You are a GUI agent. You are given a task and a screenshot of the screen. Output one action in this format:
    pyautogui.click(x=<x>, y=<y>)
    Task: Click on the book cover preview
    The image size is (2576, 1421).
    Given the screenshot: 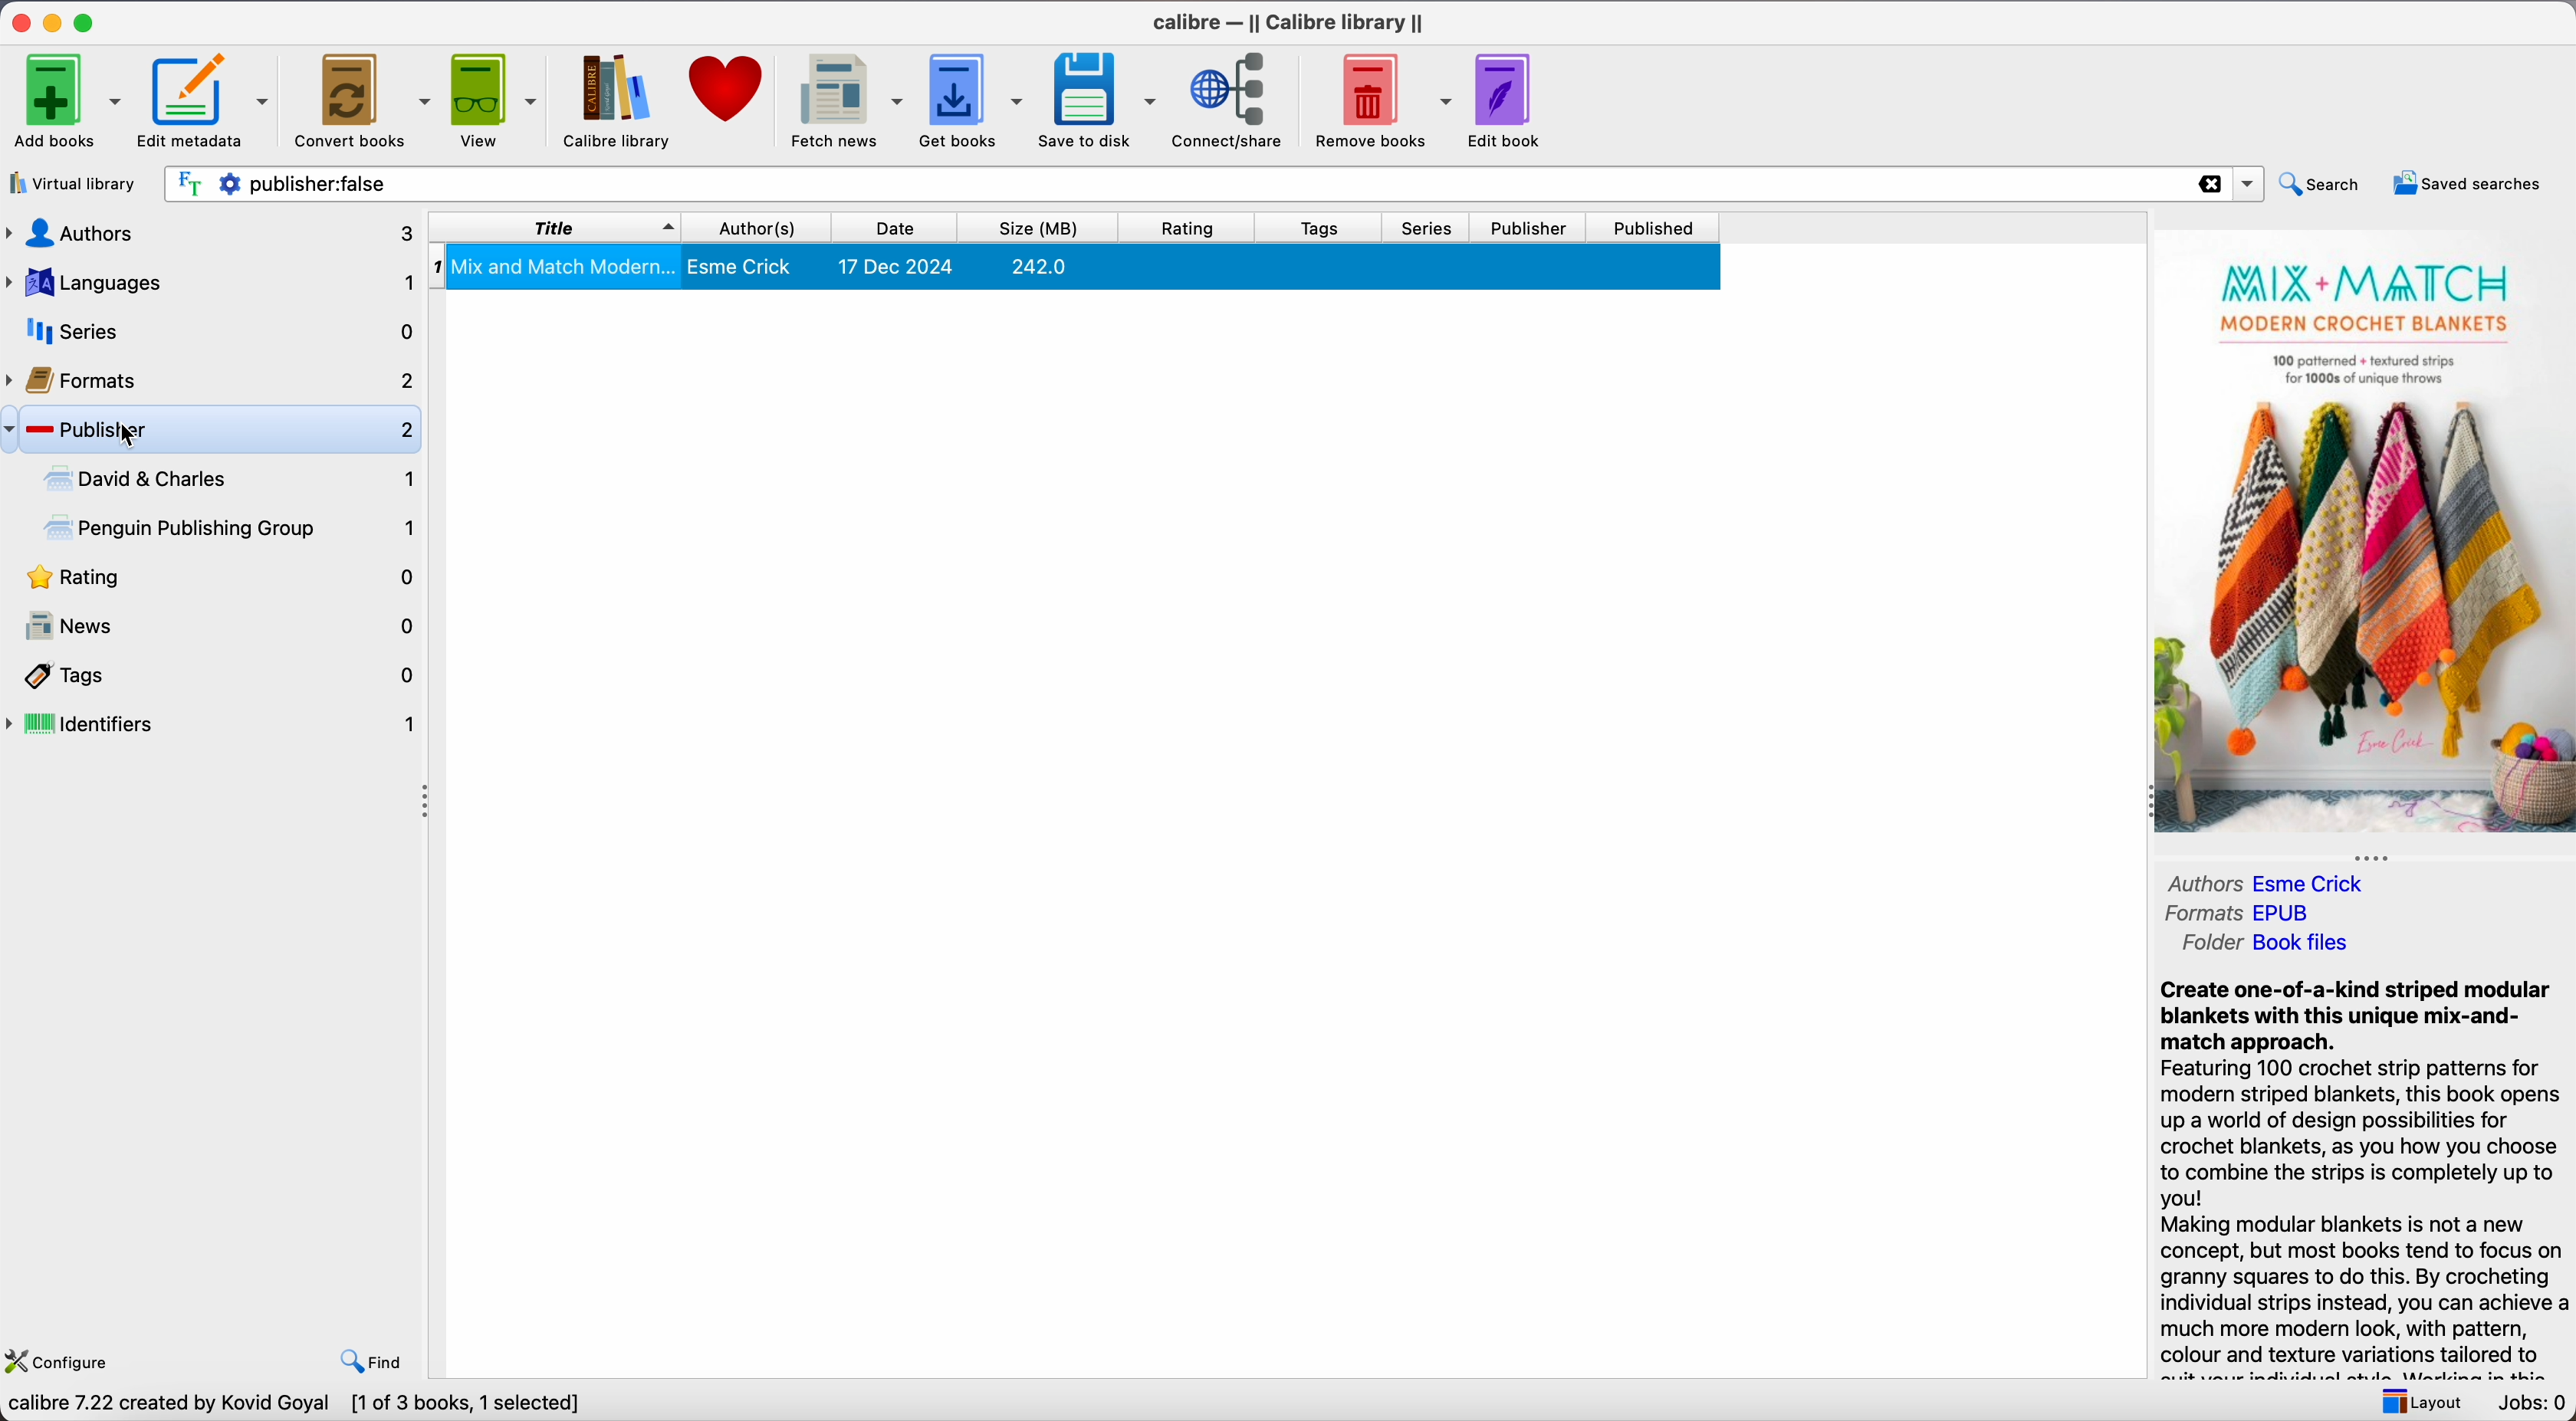 What is the action you would take?
    pyautogui.click(x=2365, y=534)
    